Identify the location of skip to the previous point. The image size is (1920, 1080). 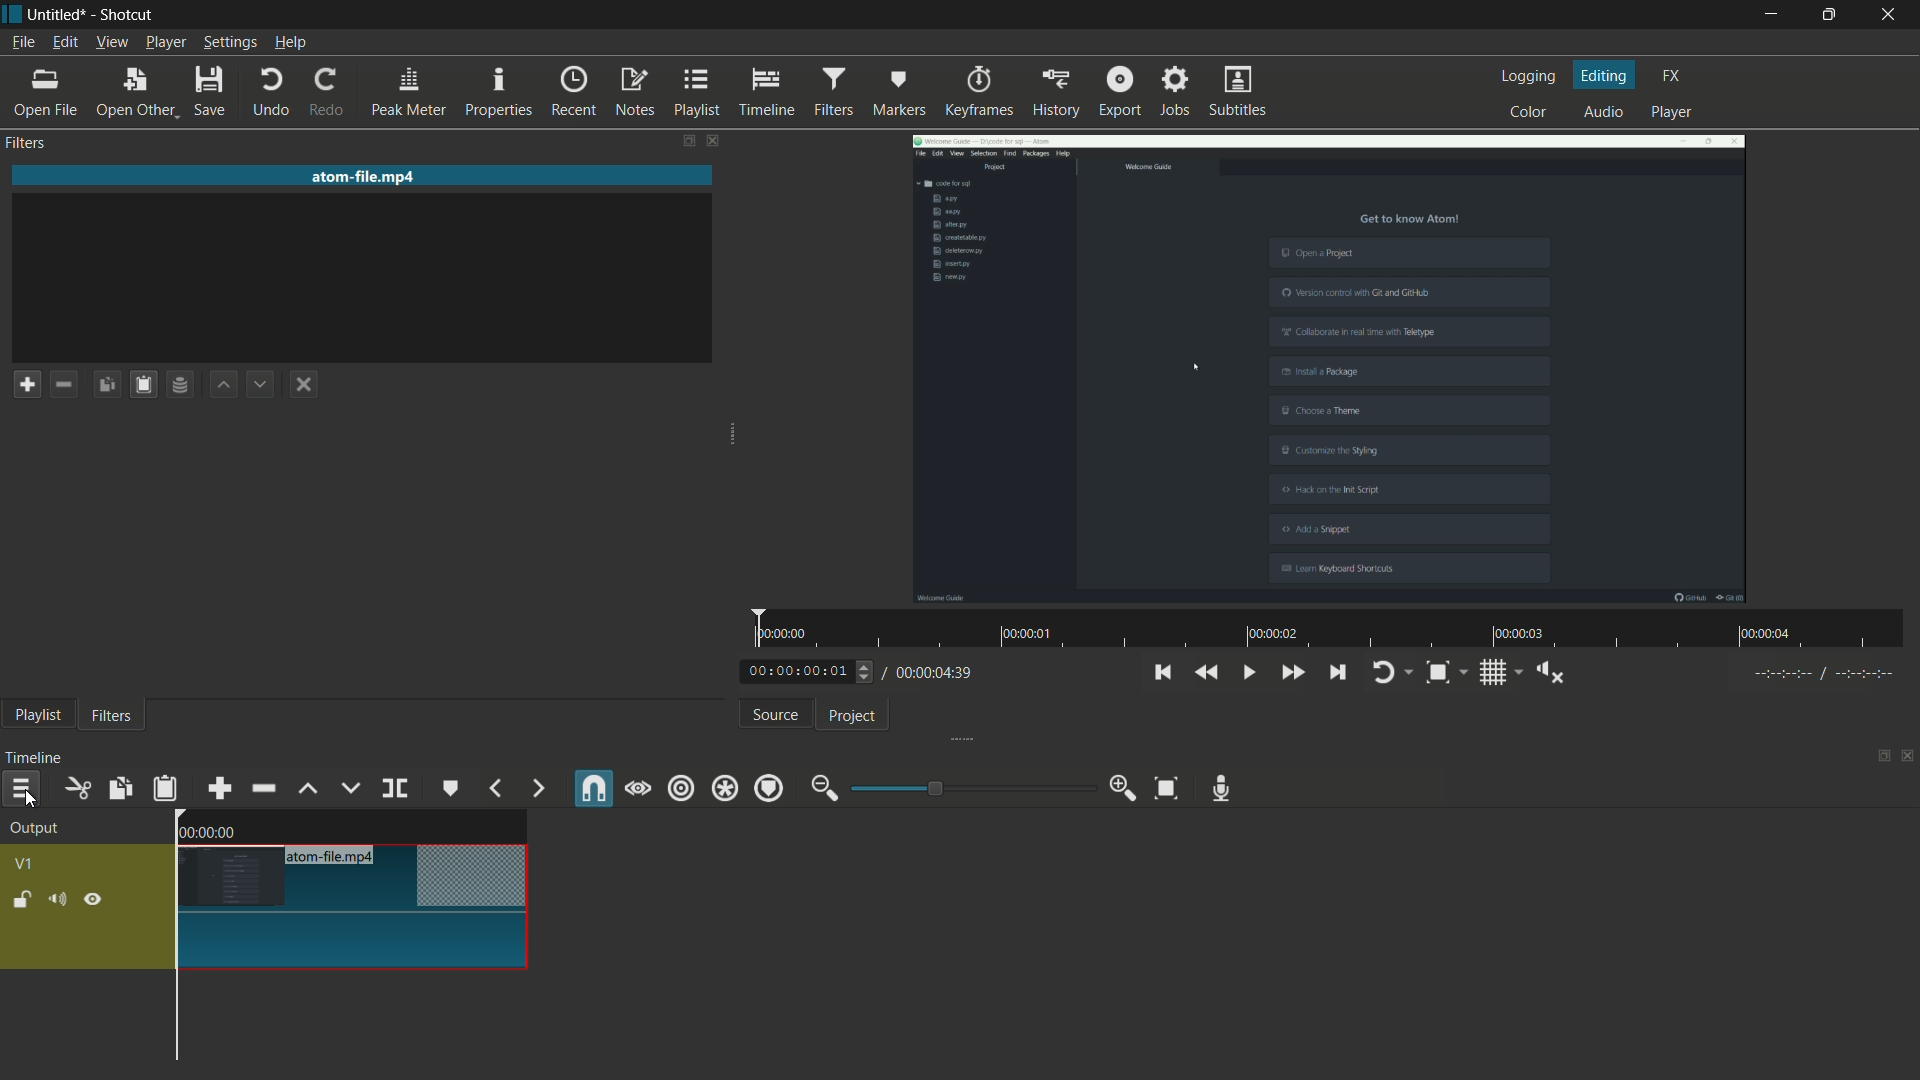
(1161, 672).